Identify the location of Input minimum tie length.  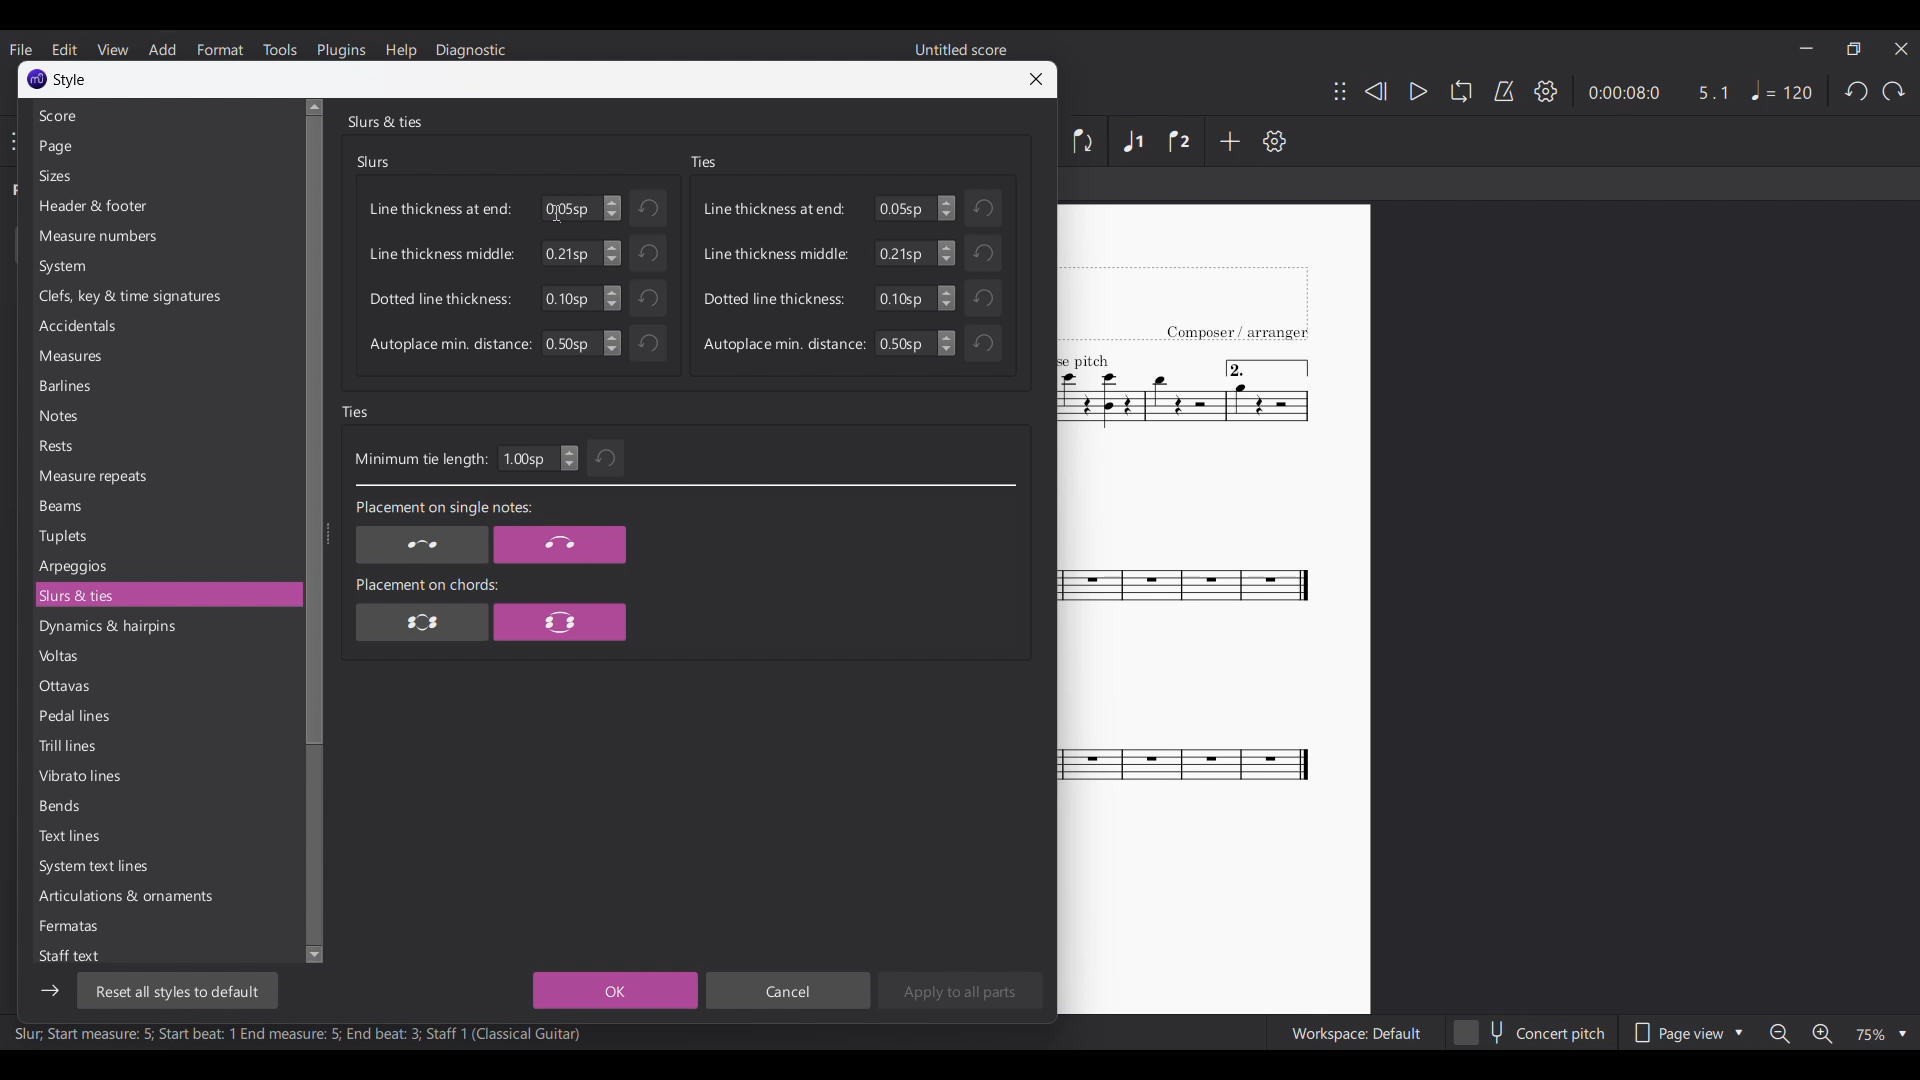
(527, 458).